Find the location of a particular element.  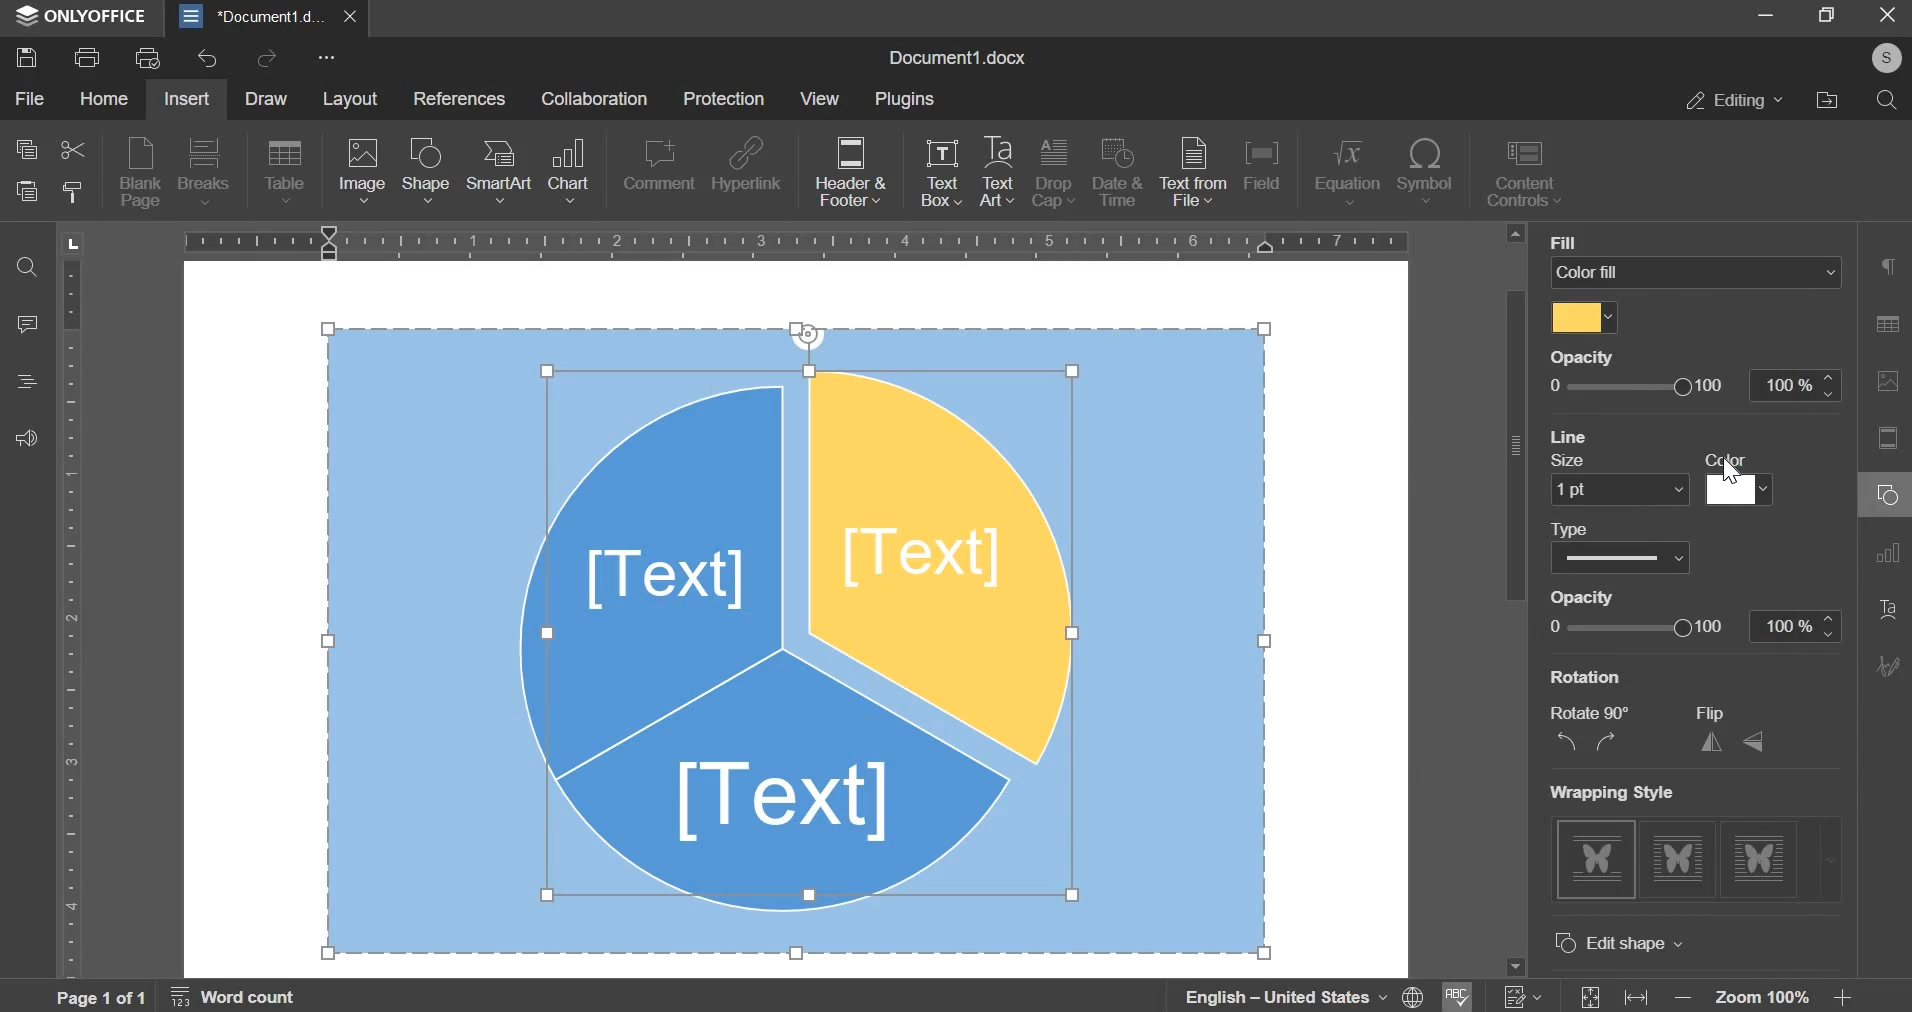

document1 is located at coordinates (271, 15).